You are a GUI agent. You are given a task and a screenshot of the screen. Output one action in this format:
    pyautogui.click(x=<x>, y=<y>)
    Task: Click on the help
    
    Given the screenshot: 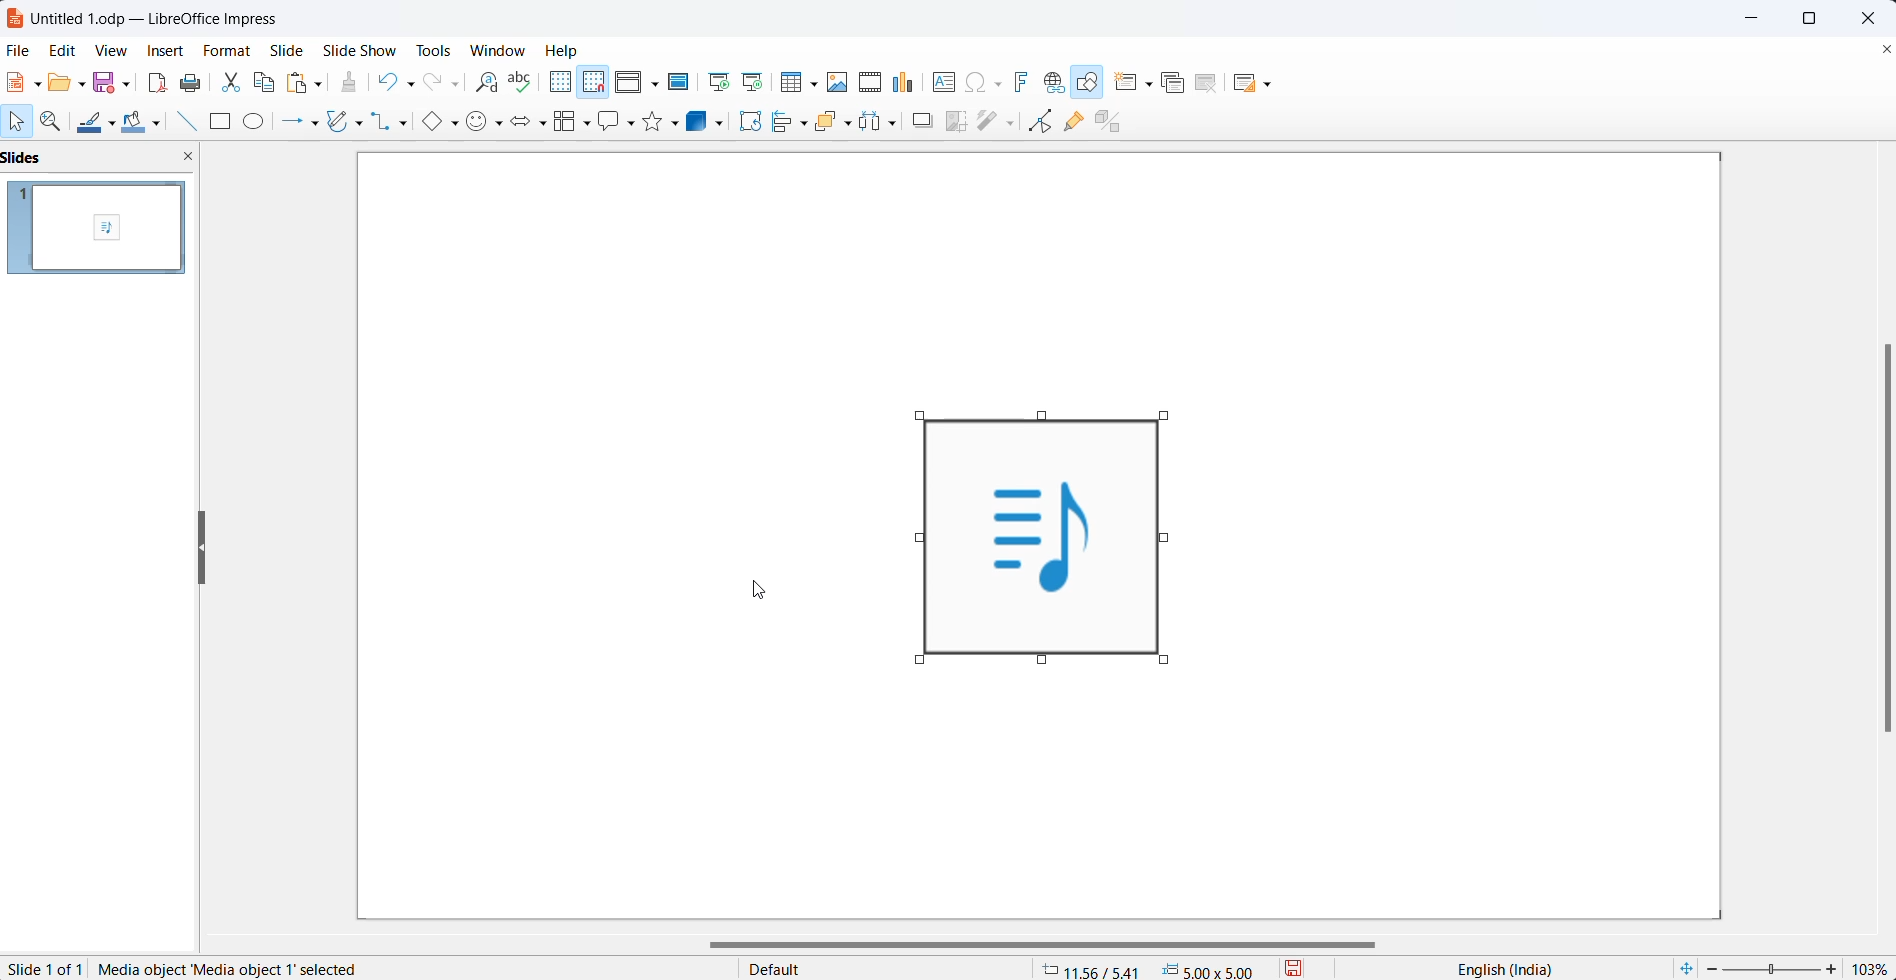 What is the action you would take?
    pyautogui.click(x=560, y=50)
    